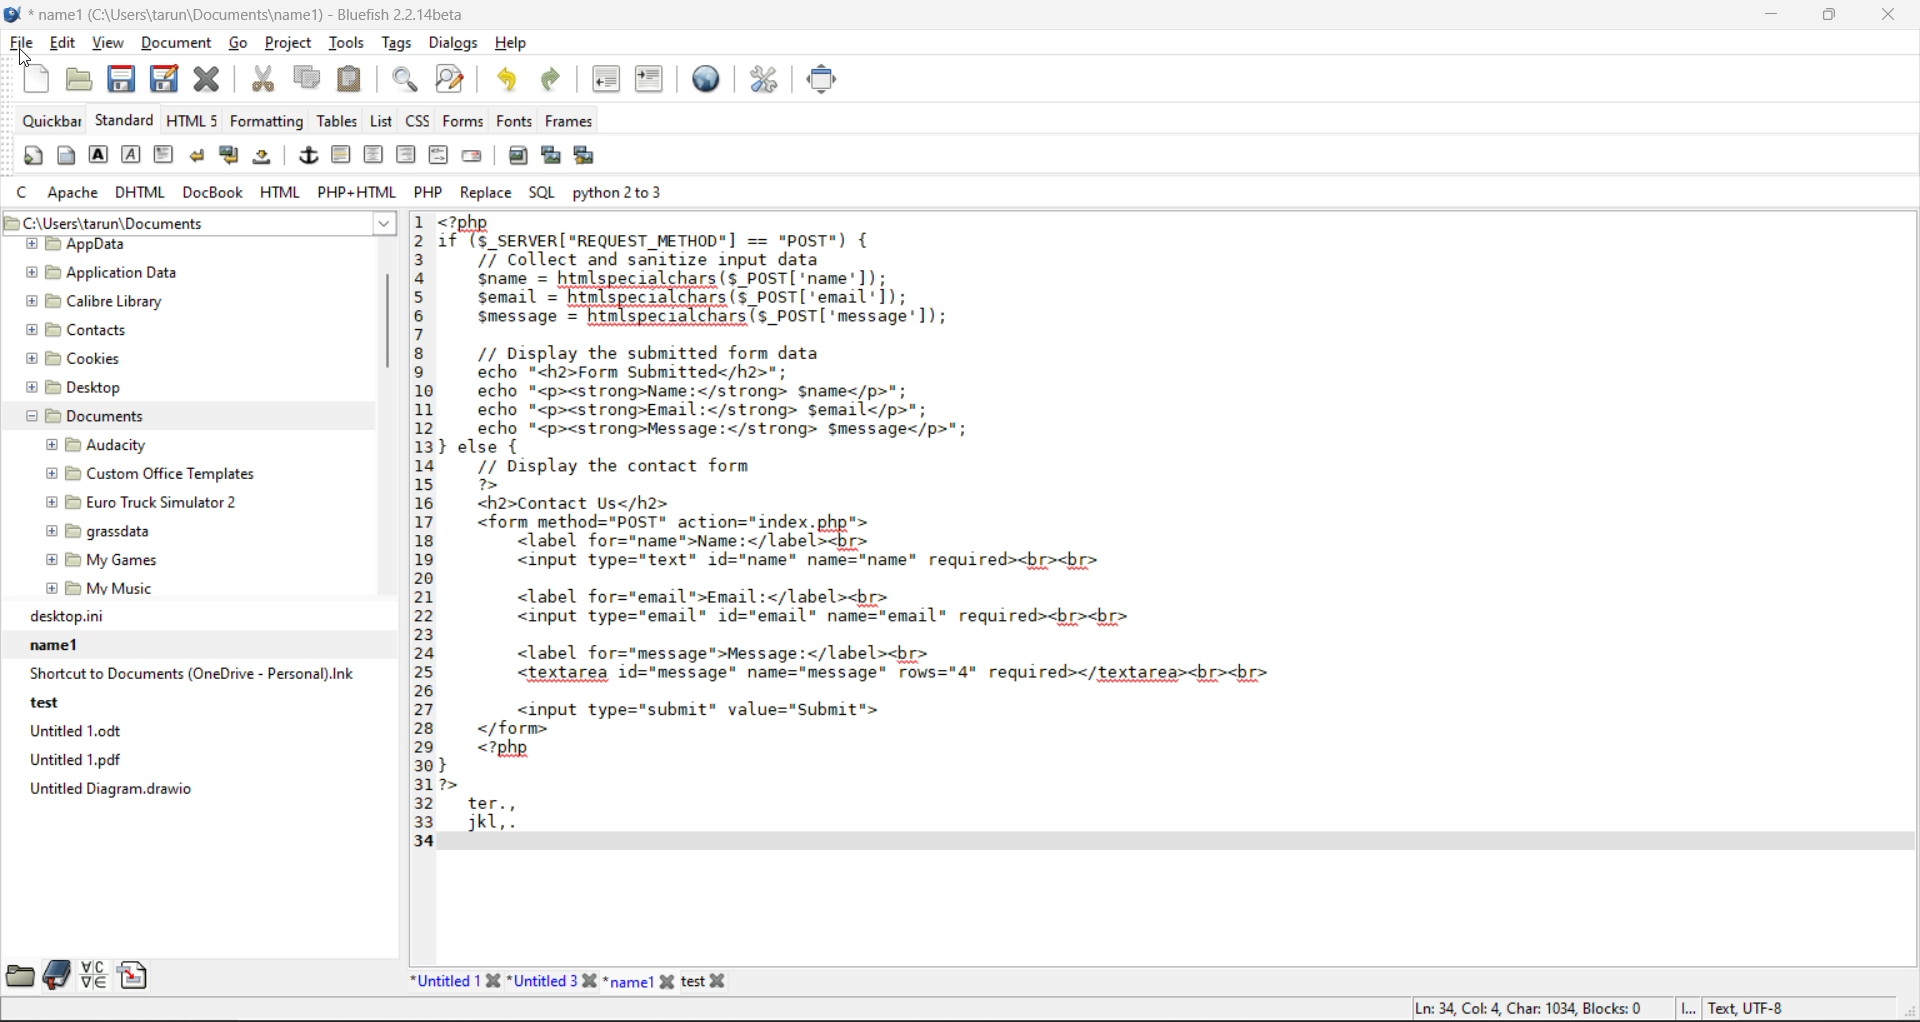 The image size is (1920, 1022). Describe the element at coordinates (196, 224) in the screenshot. I see `file path` at that location.